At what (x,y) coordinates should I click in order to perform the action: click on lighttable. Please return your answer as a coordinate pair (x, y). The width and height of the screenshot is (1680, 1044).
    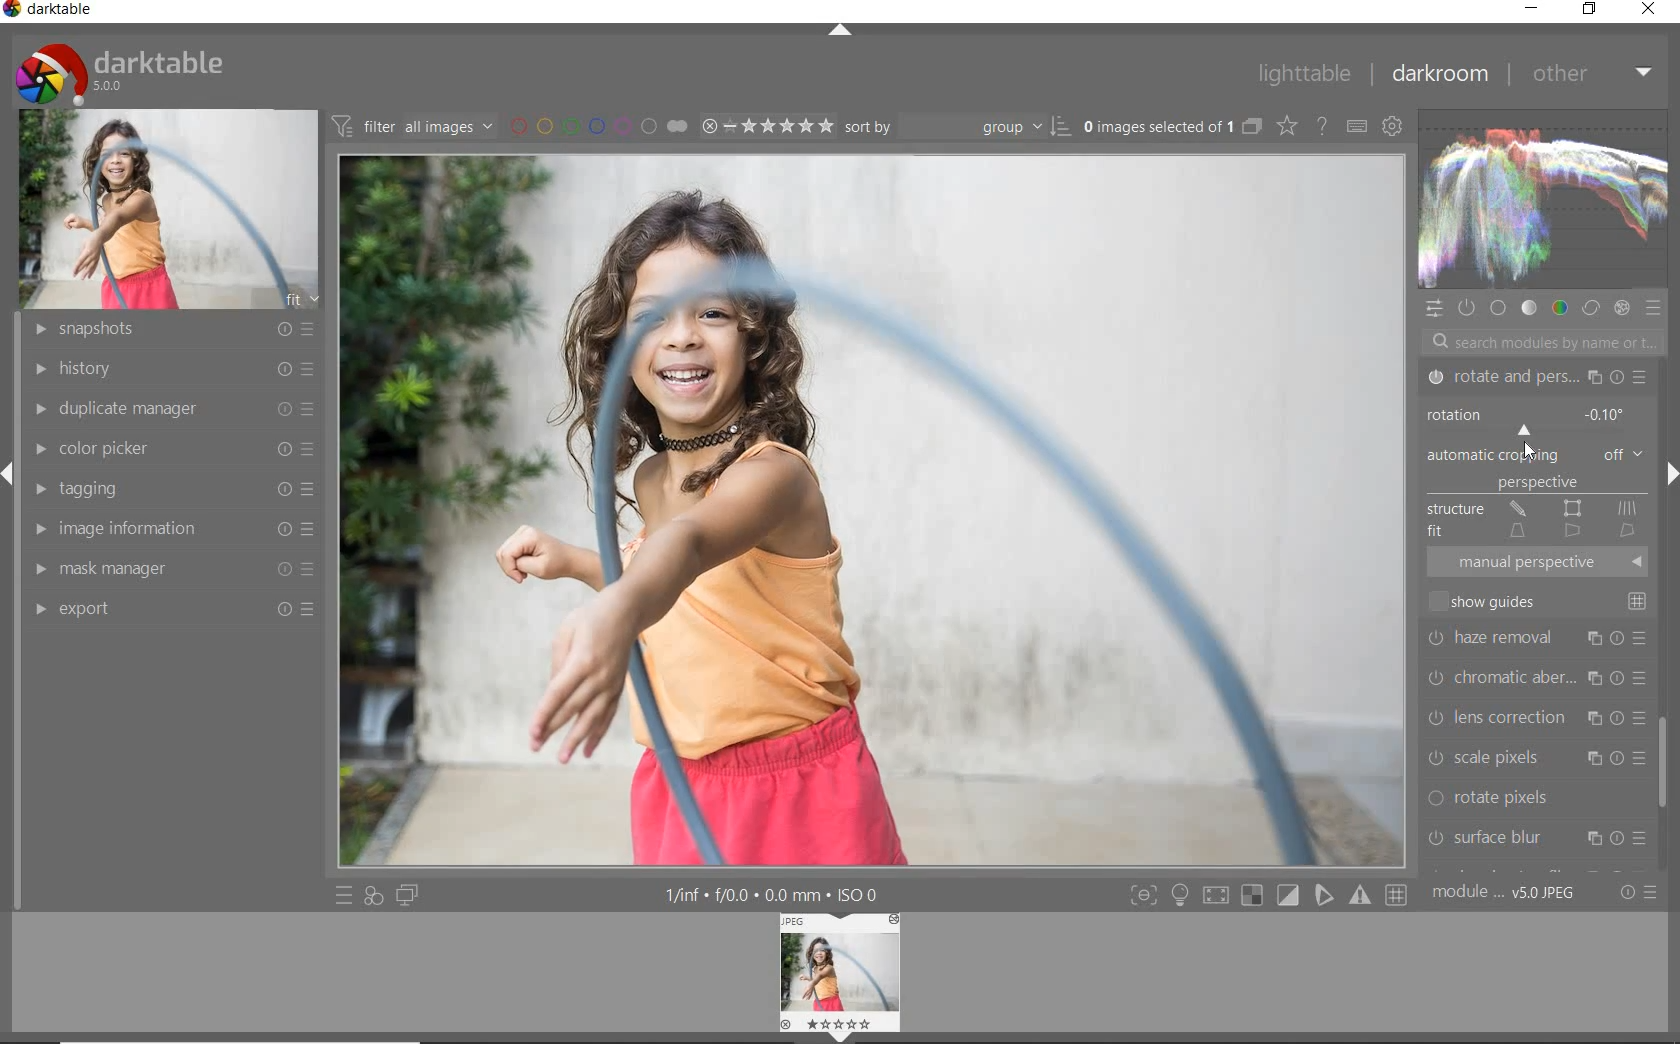
    Looking at the image, I should click on (1304, 75).